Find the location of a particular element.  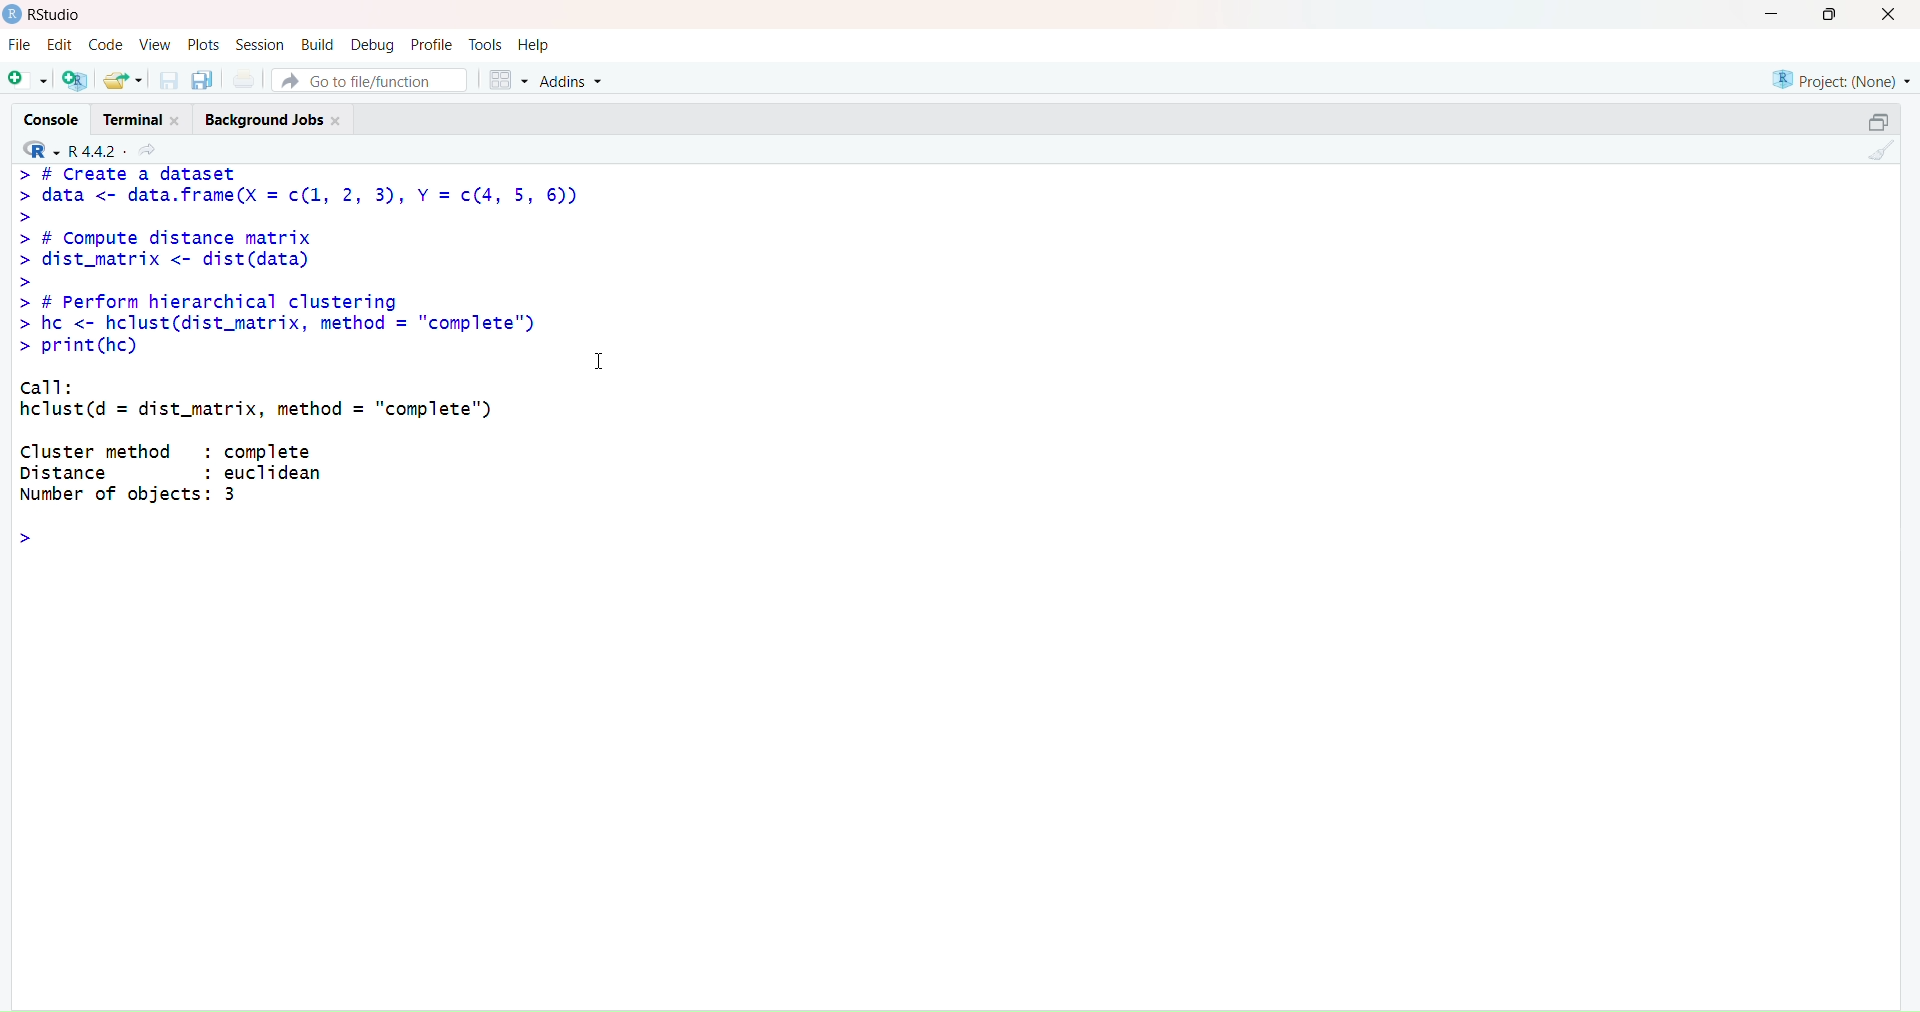

RStudio is located at coordinates (49, 17).